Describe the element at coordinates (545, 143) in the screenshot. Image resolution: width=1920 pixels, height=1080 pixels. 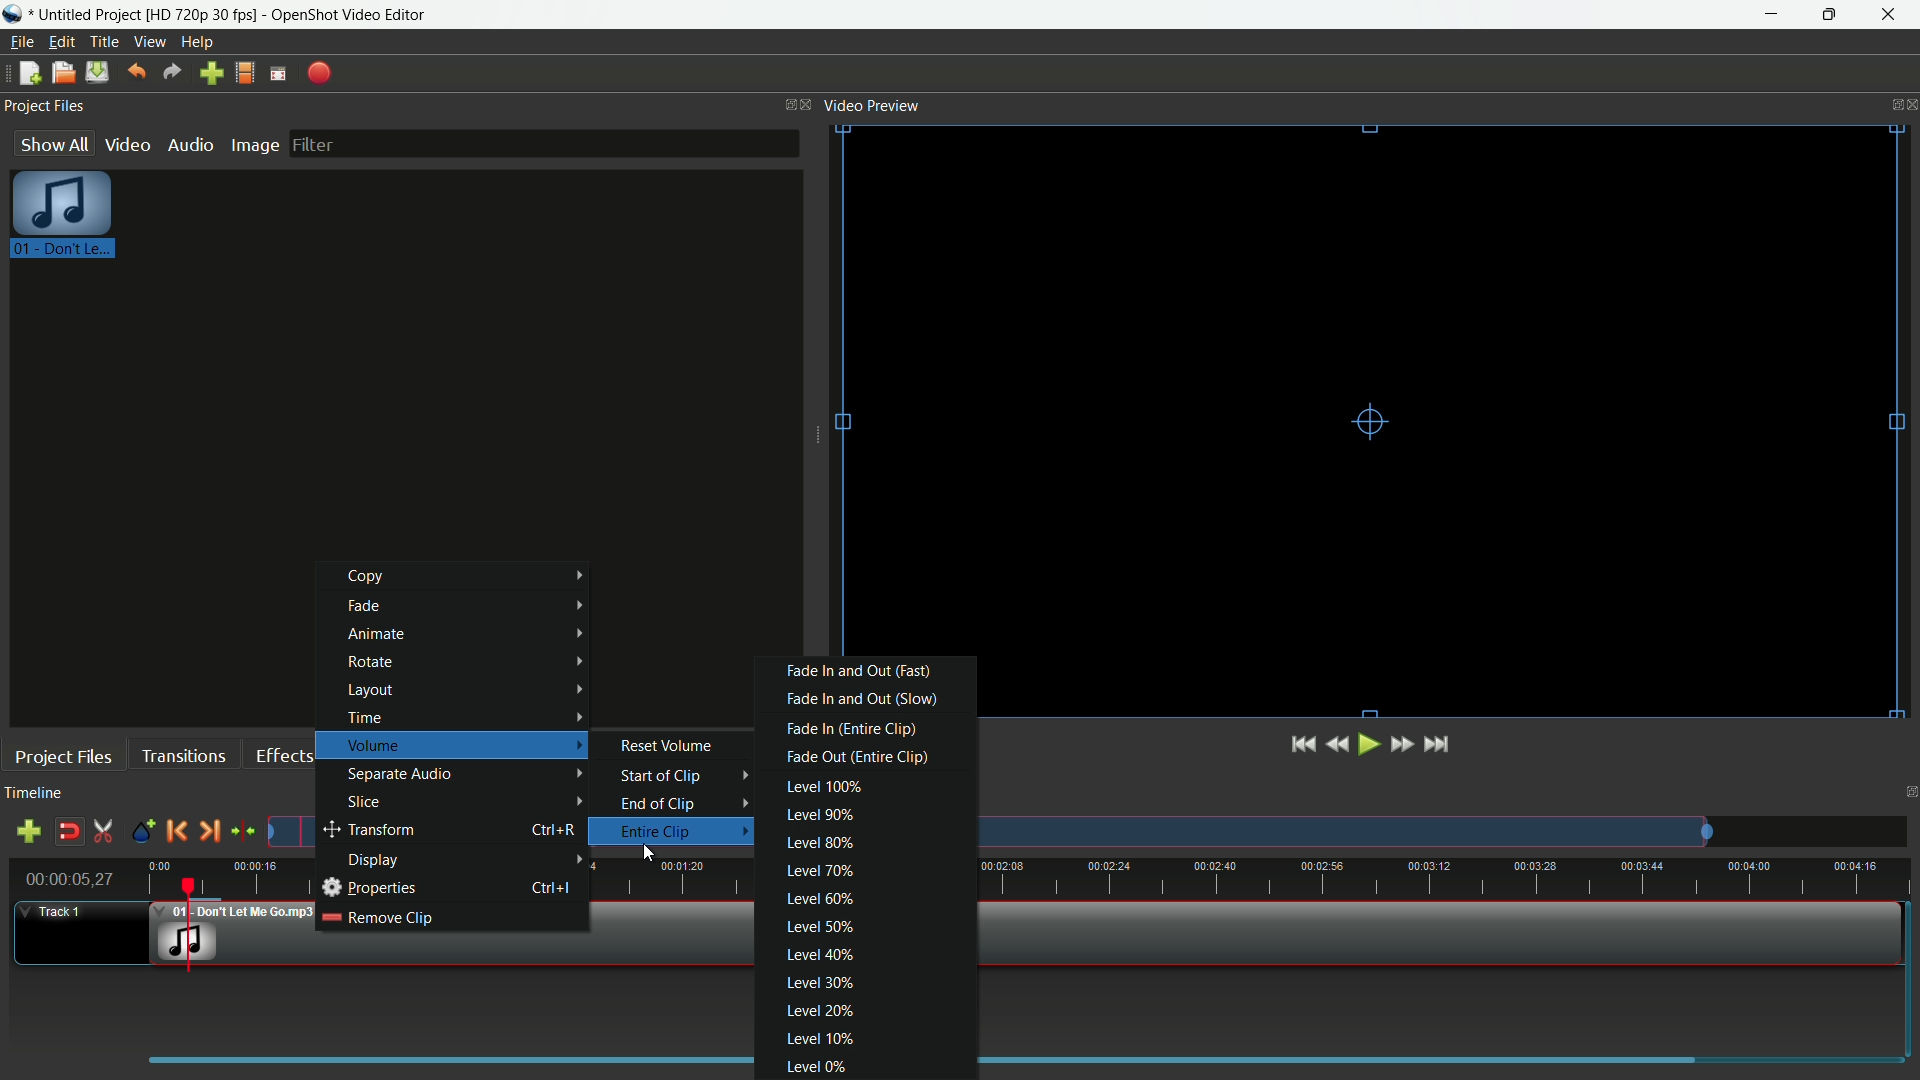
I see `filter bar` at that location.